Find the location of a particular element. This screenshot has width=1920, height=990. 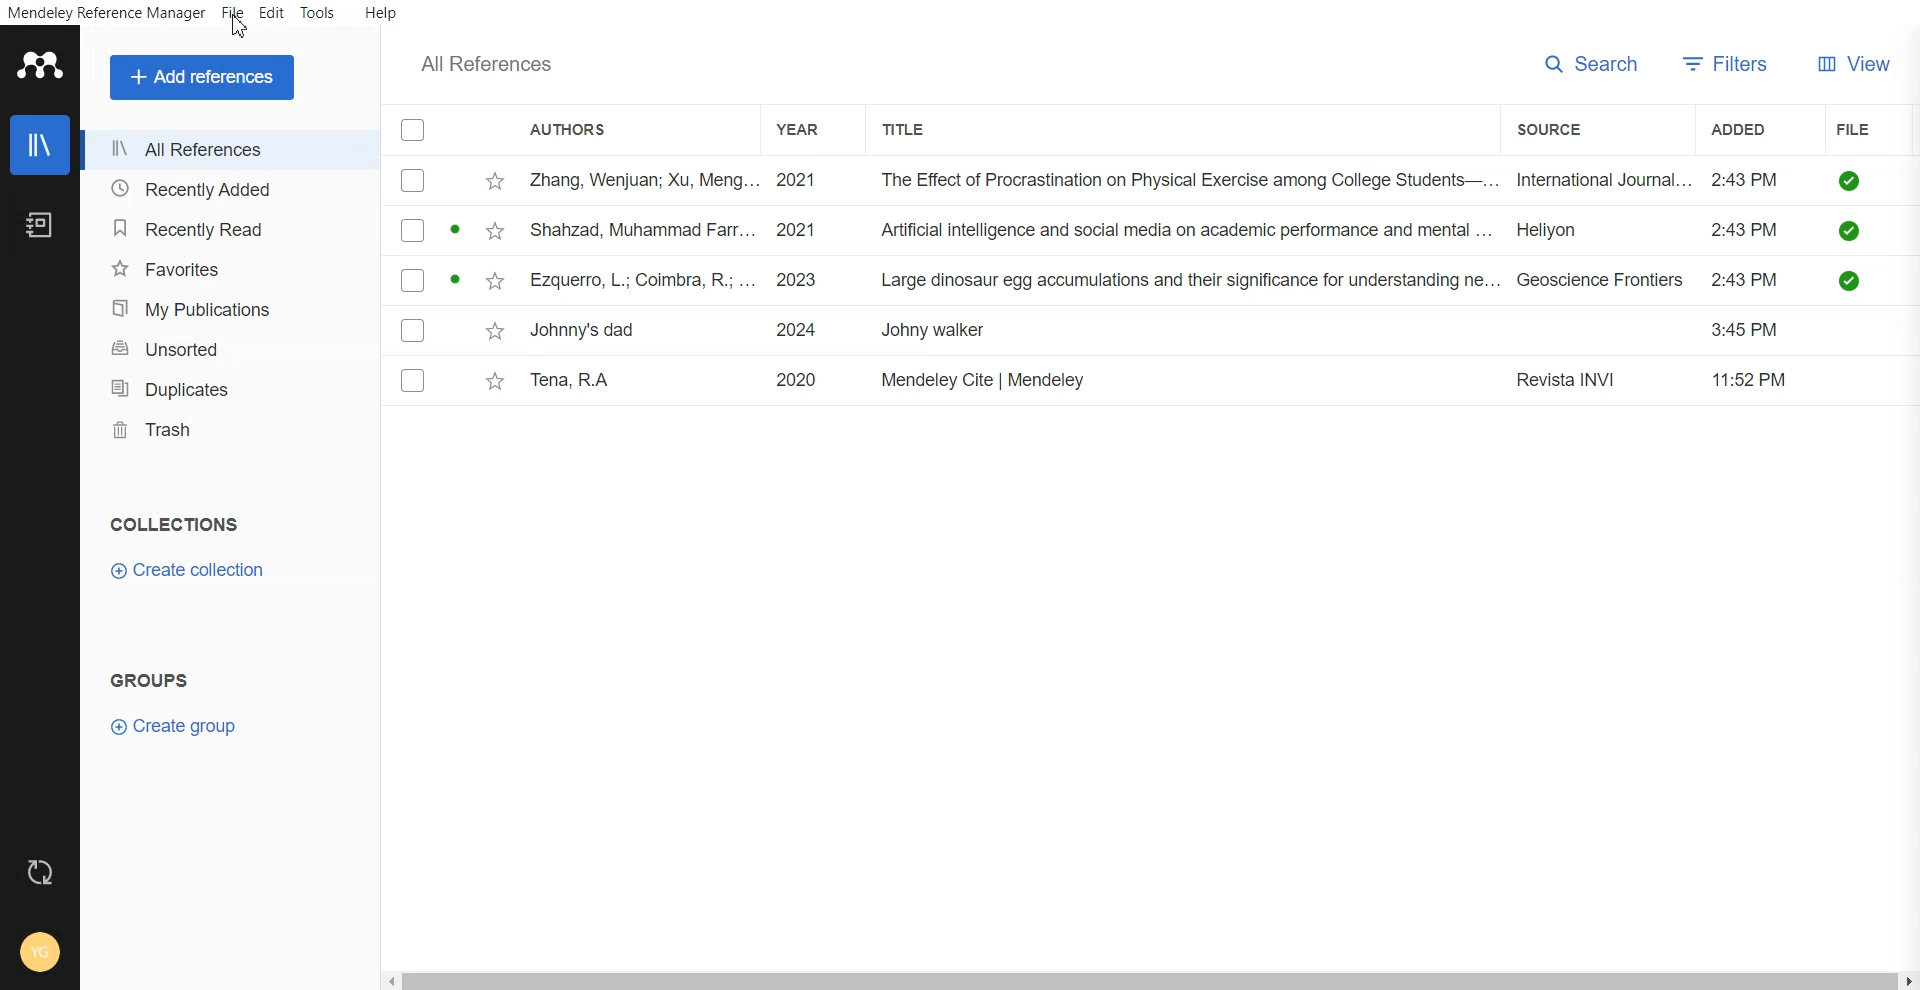

File is located at coordinates (233, 14).